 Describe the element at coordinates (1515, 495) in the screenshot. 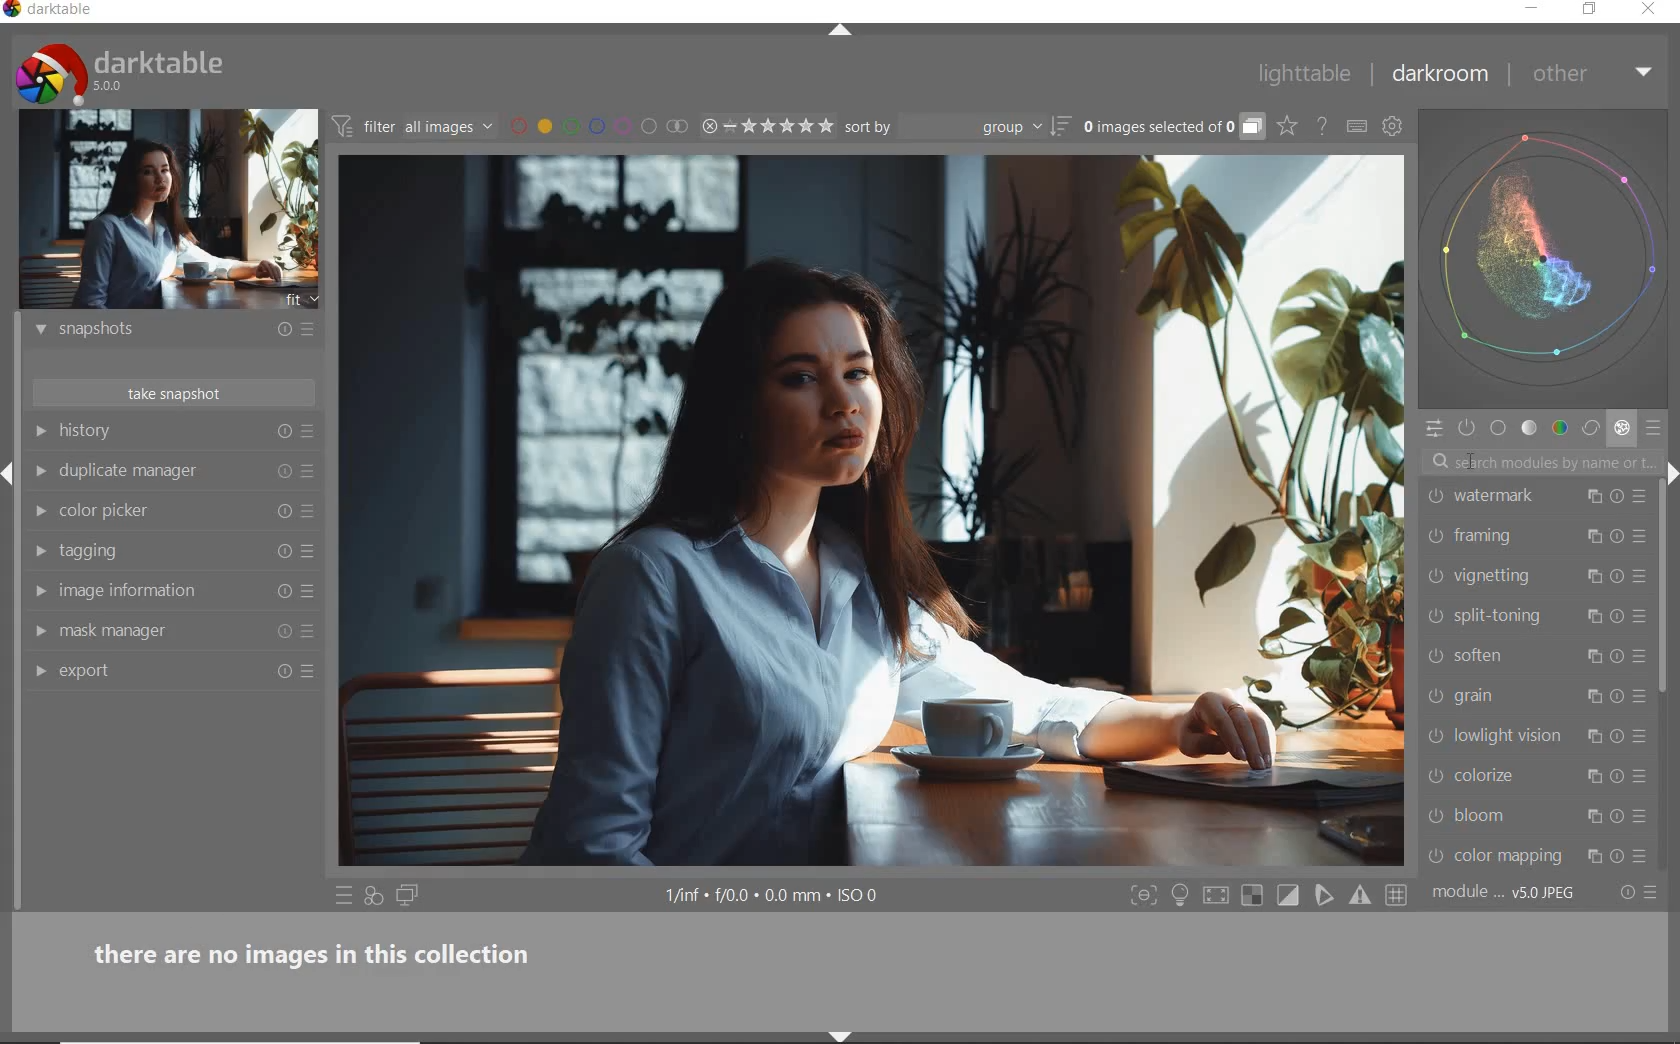

I see `watermark` at that location.